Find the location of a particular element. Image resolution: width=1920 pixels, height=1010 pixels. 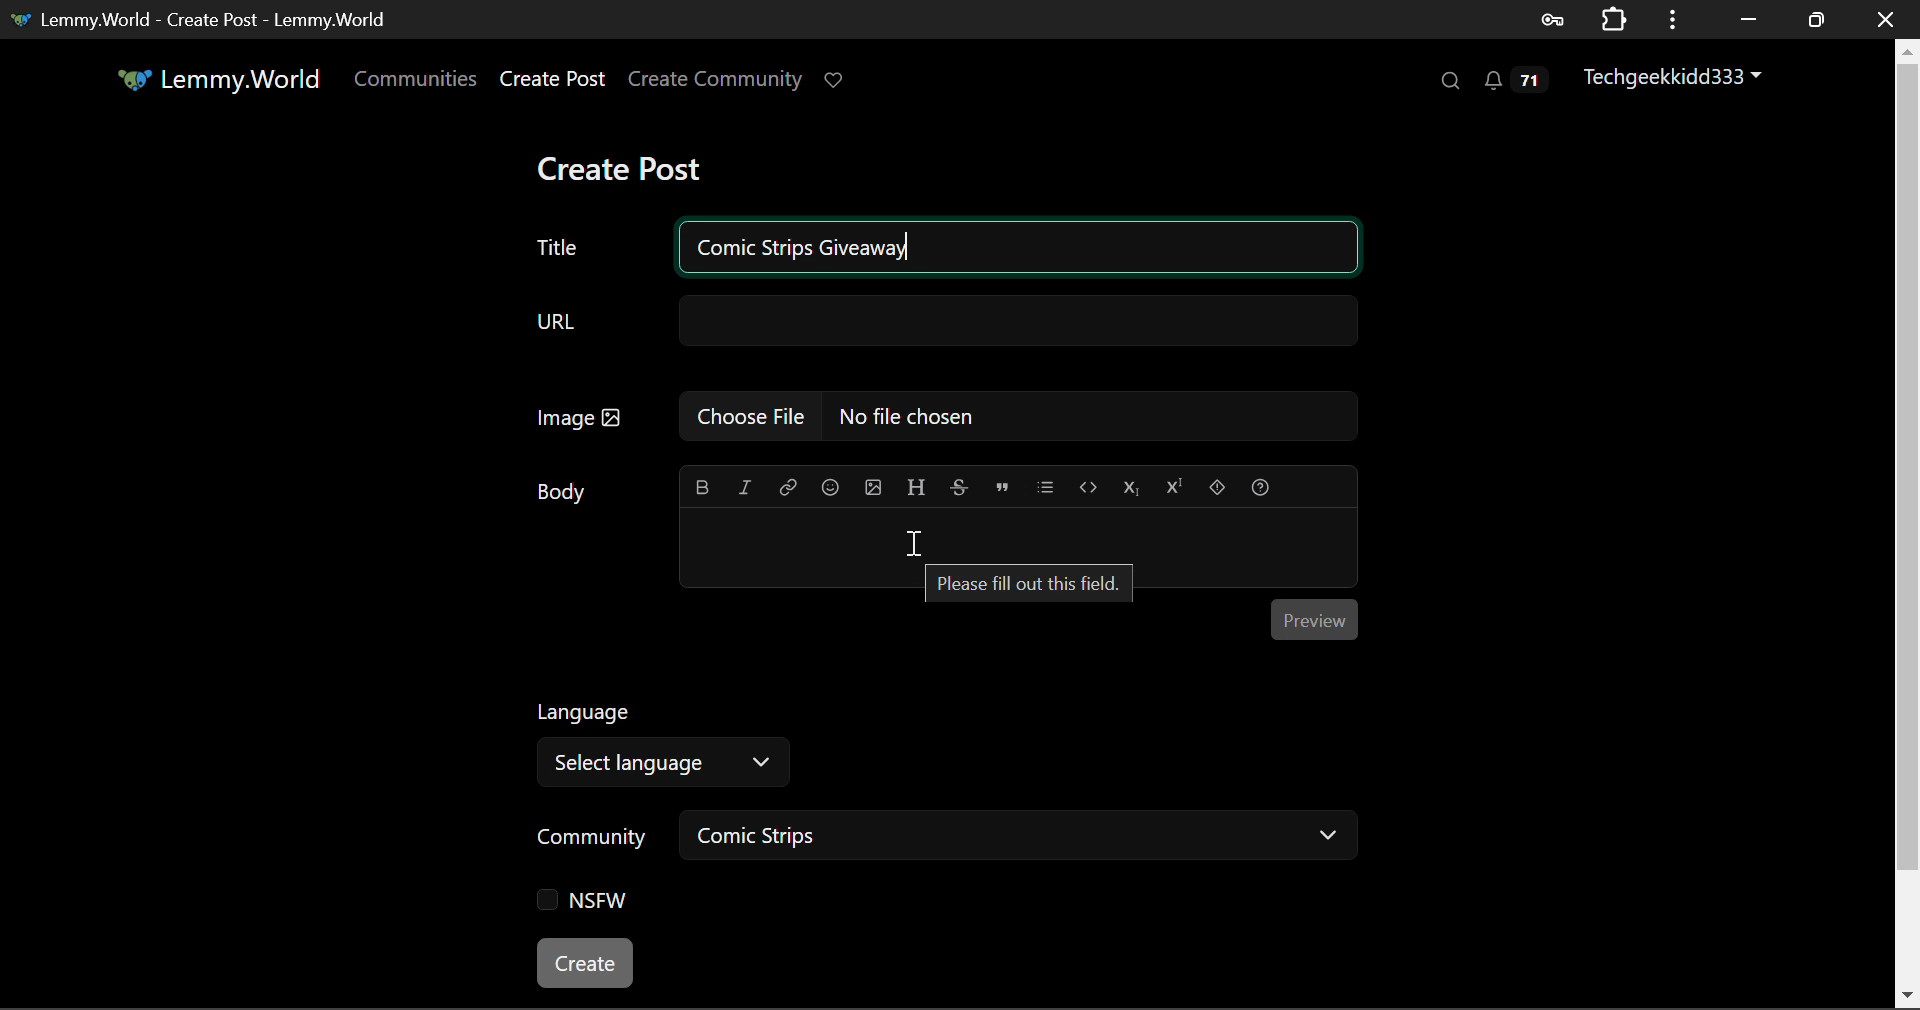

Lemmy.World is located at coordinates (216, 79).